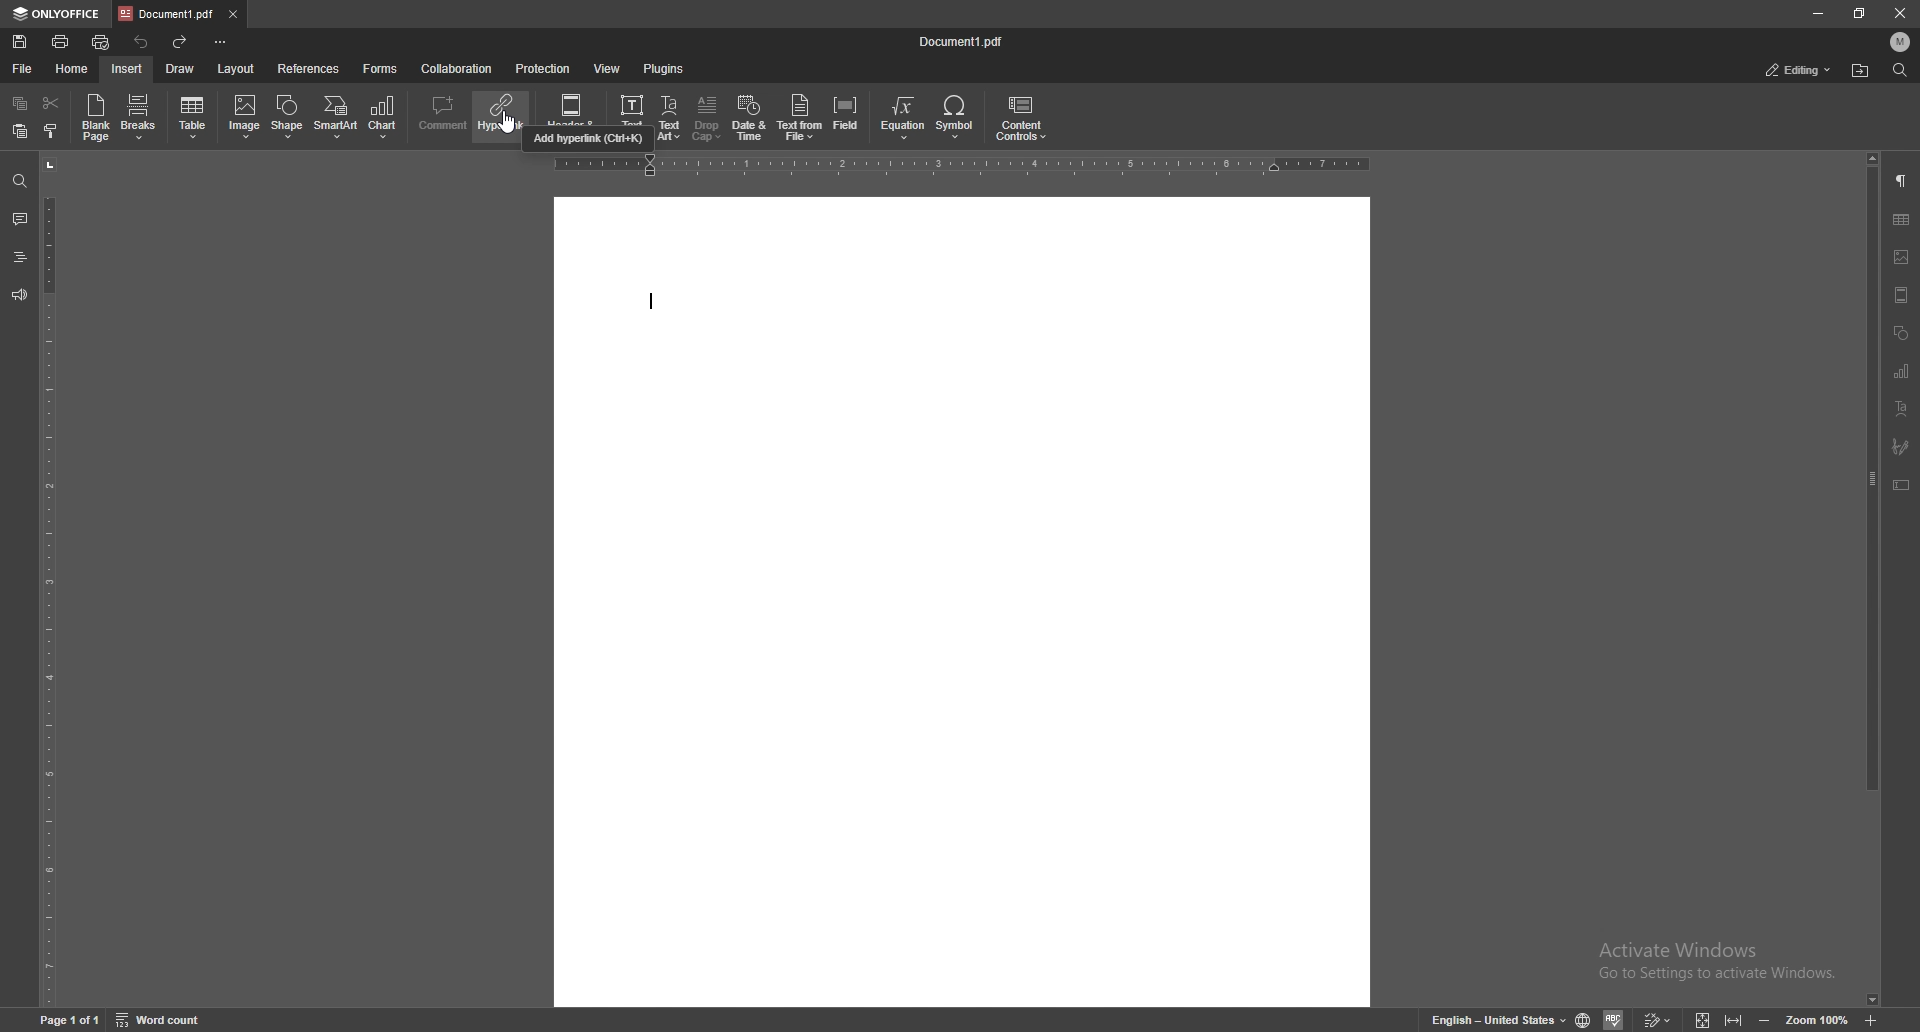  What do you see at coordinates (1900, 70) in the screenshot?
I see `find` at bounding box center [1900, 70].